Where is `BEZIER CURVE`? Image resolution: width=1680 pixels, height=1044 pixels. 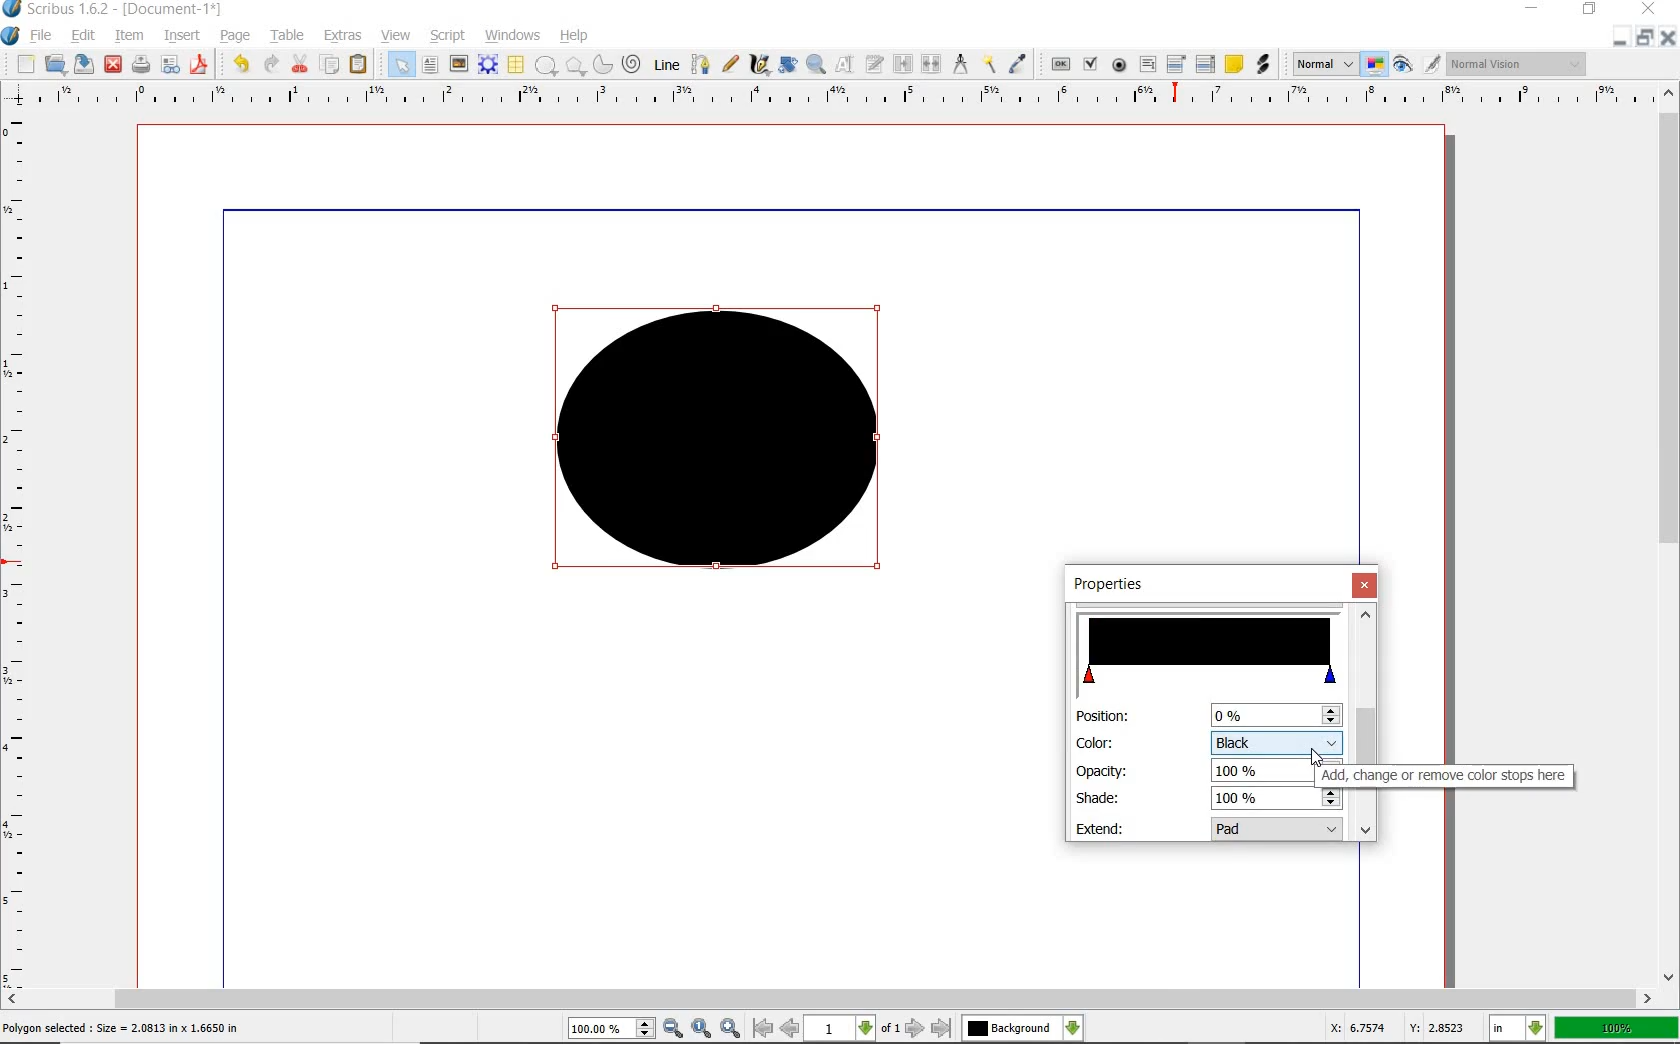
BEZIER CURVE is located at coordinates (701, 64).